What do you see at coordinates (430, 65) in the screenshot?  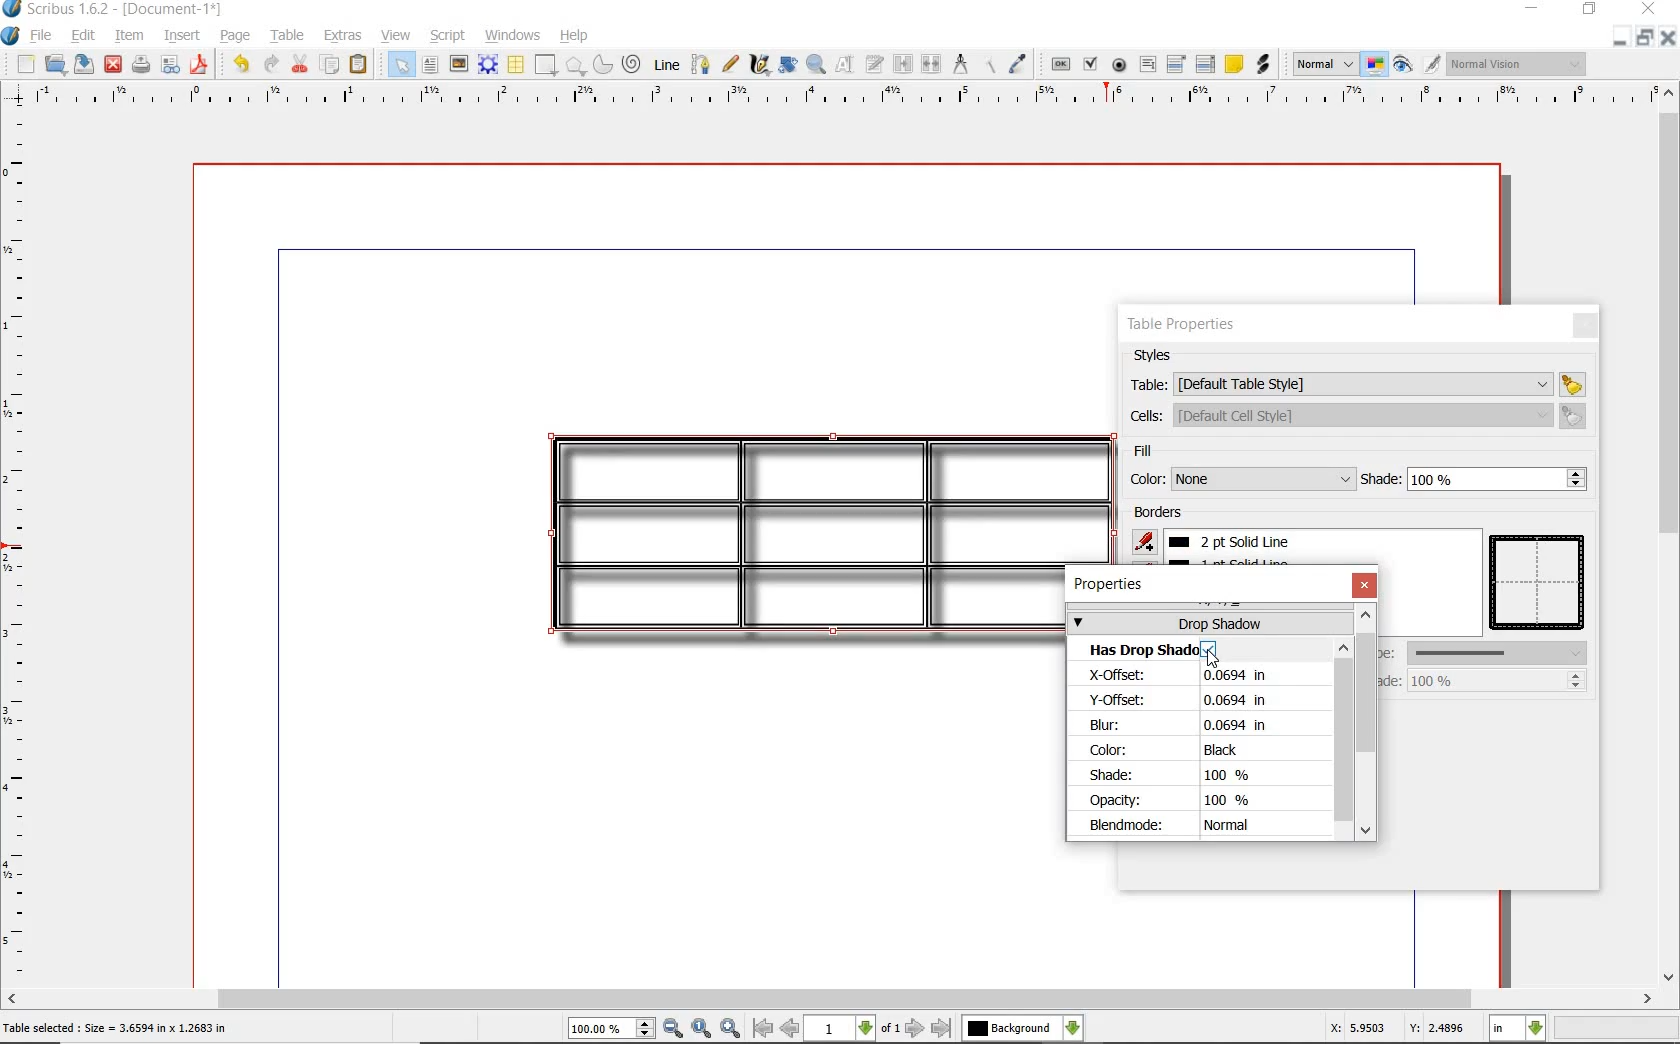 I see `text frame` at bounding box center [430, 65].